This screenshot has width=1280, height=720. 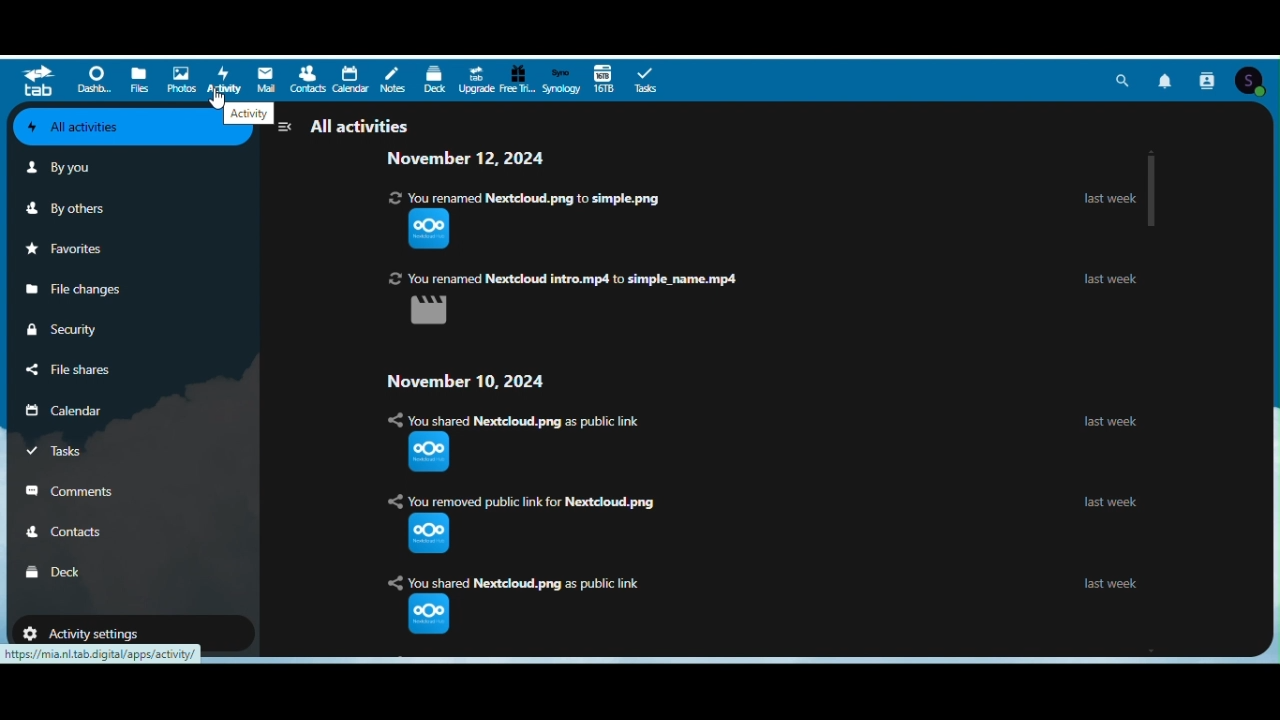 What do you see at coordinates (1152, 190) in the screenshot?
I see `Vertical scroll bar` at bounding box center [1152, 190].